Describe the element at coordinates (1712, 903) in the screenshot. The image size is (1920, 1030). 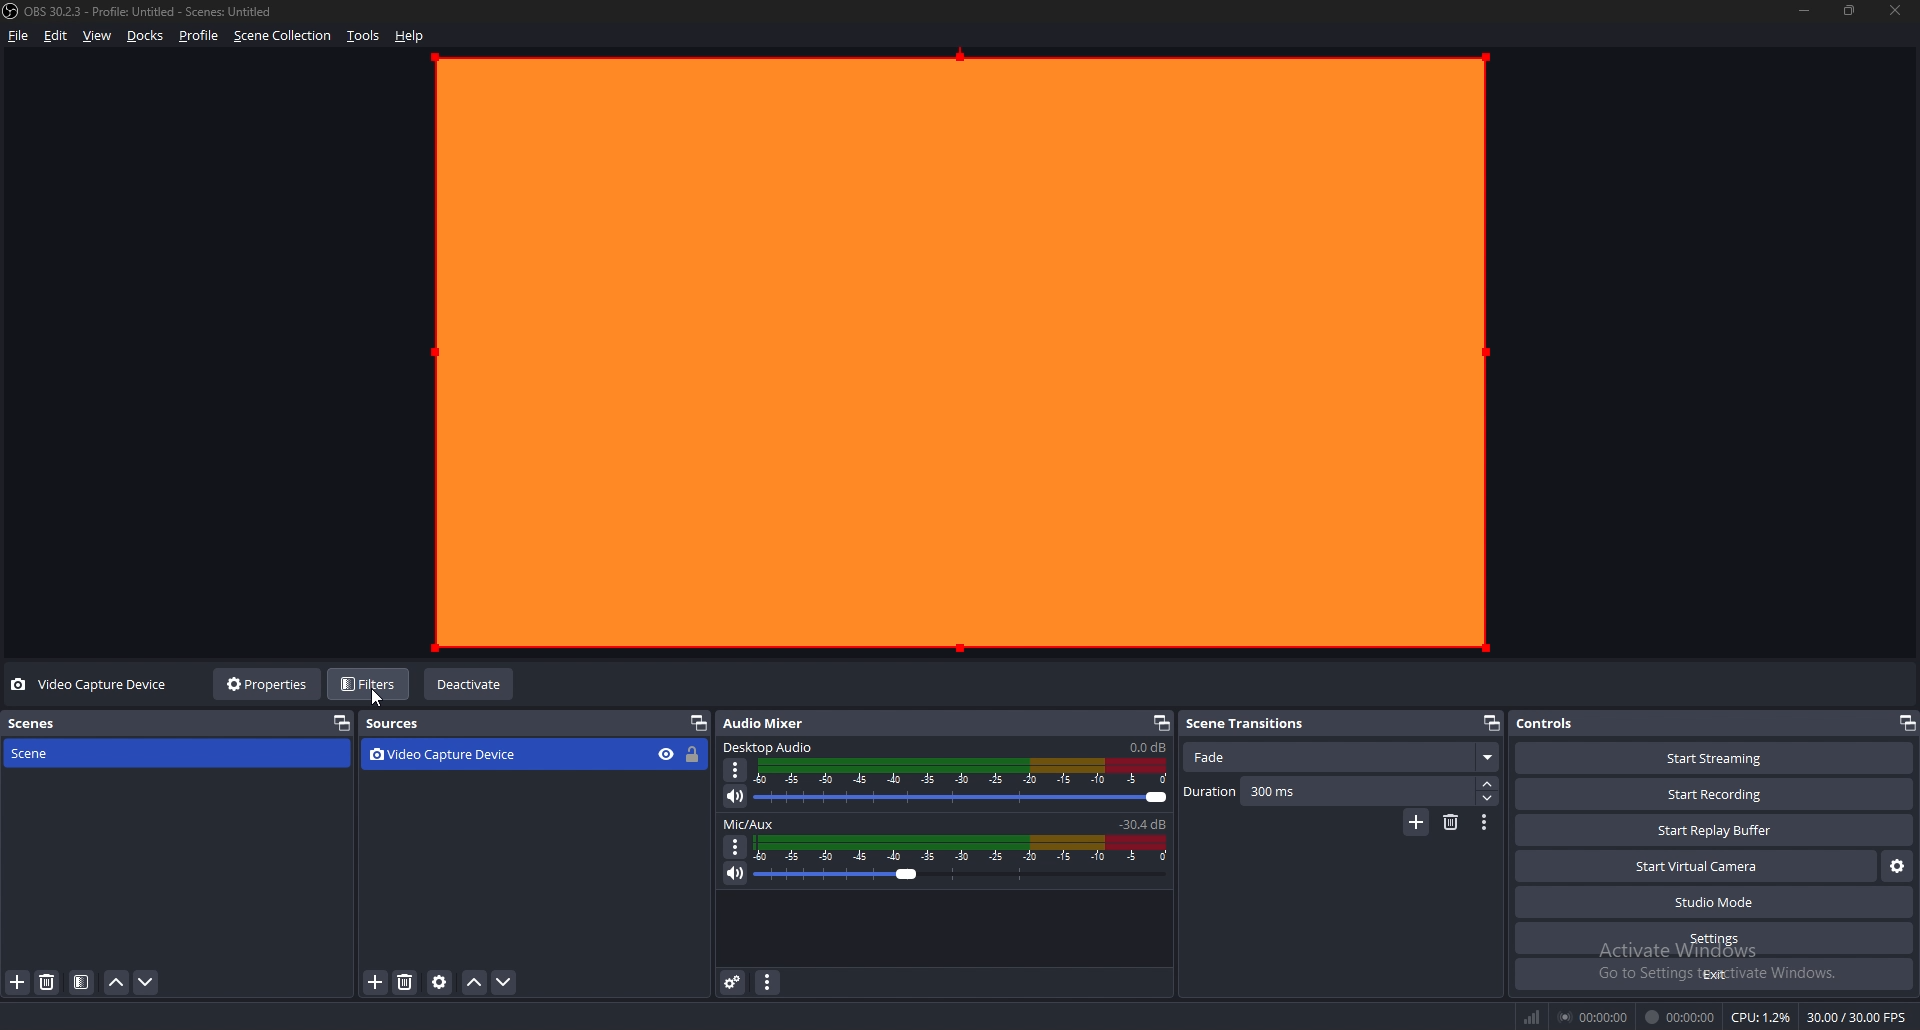
I see `studio mode` at that location.